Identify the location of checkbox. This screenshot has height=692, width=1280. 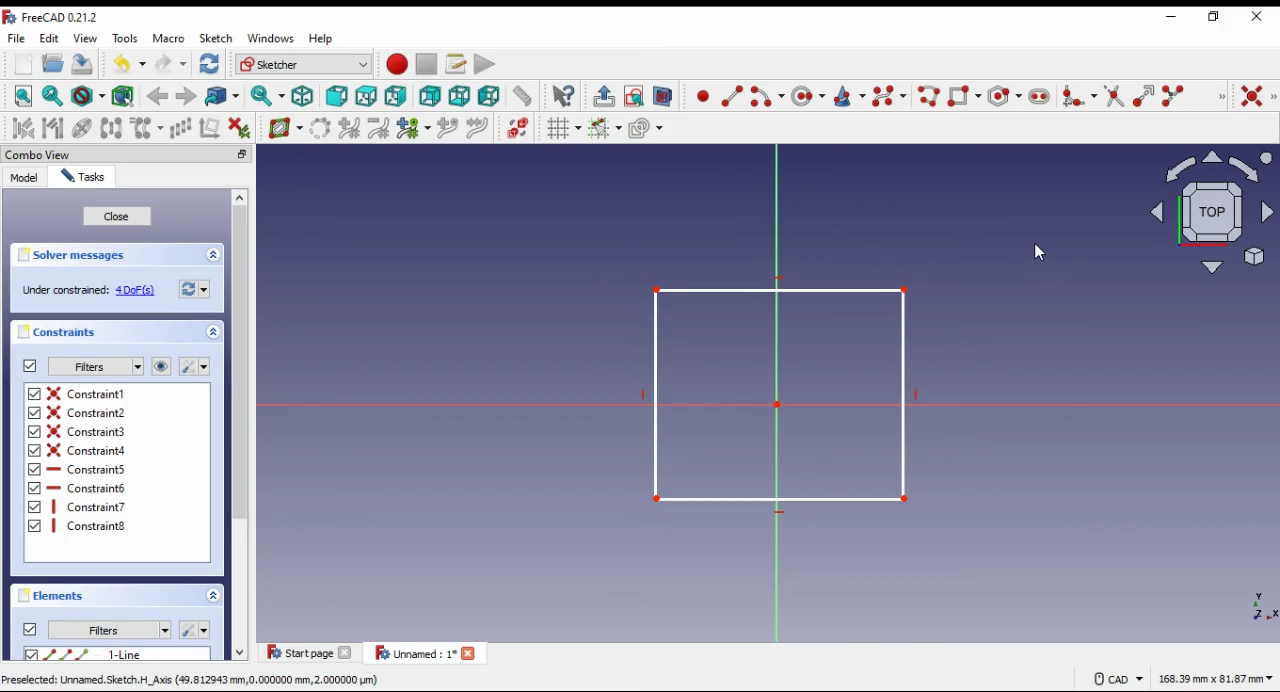
(31, 655).